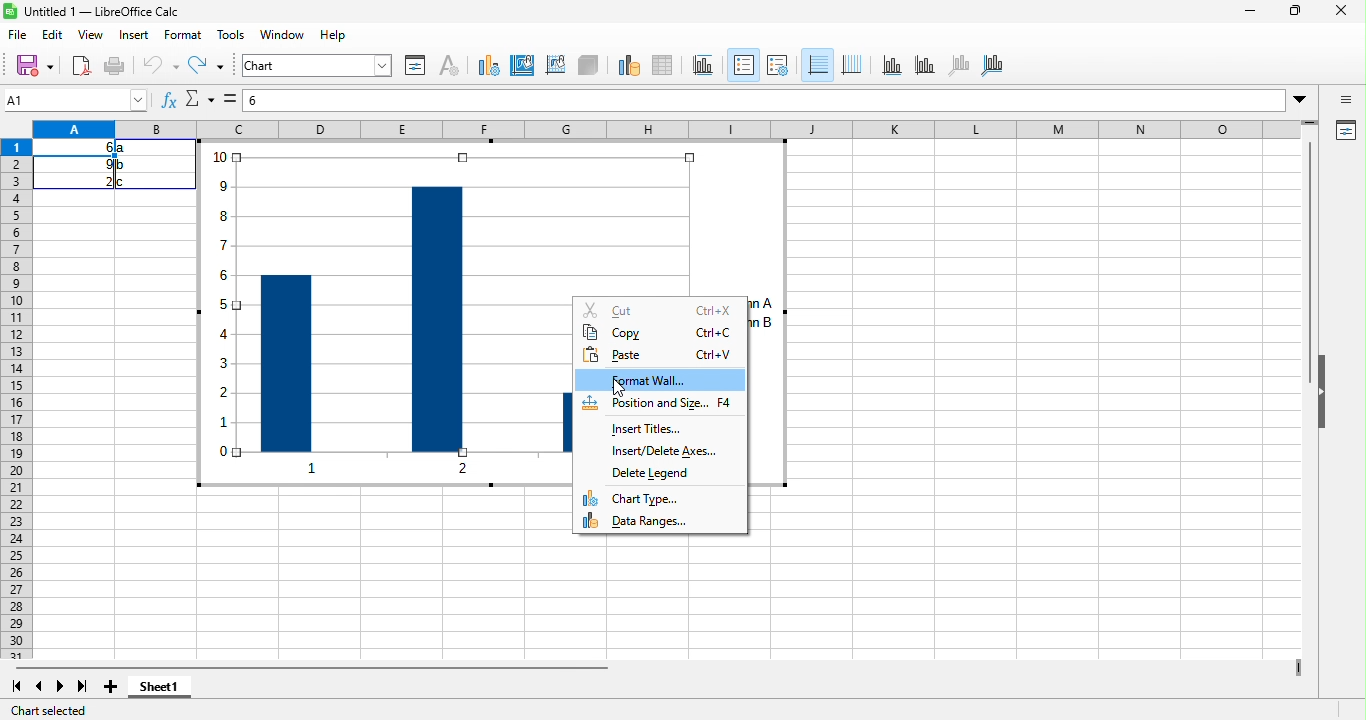 Image resolution: width=1366 pixels, height=720 pixels. Describe the element at coordinates (416, 65) in the screenshot. I see `properties` at that location.